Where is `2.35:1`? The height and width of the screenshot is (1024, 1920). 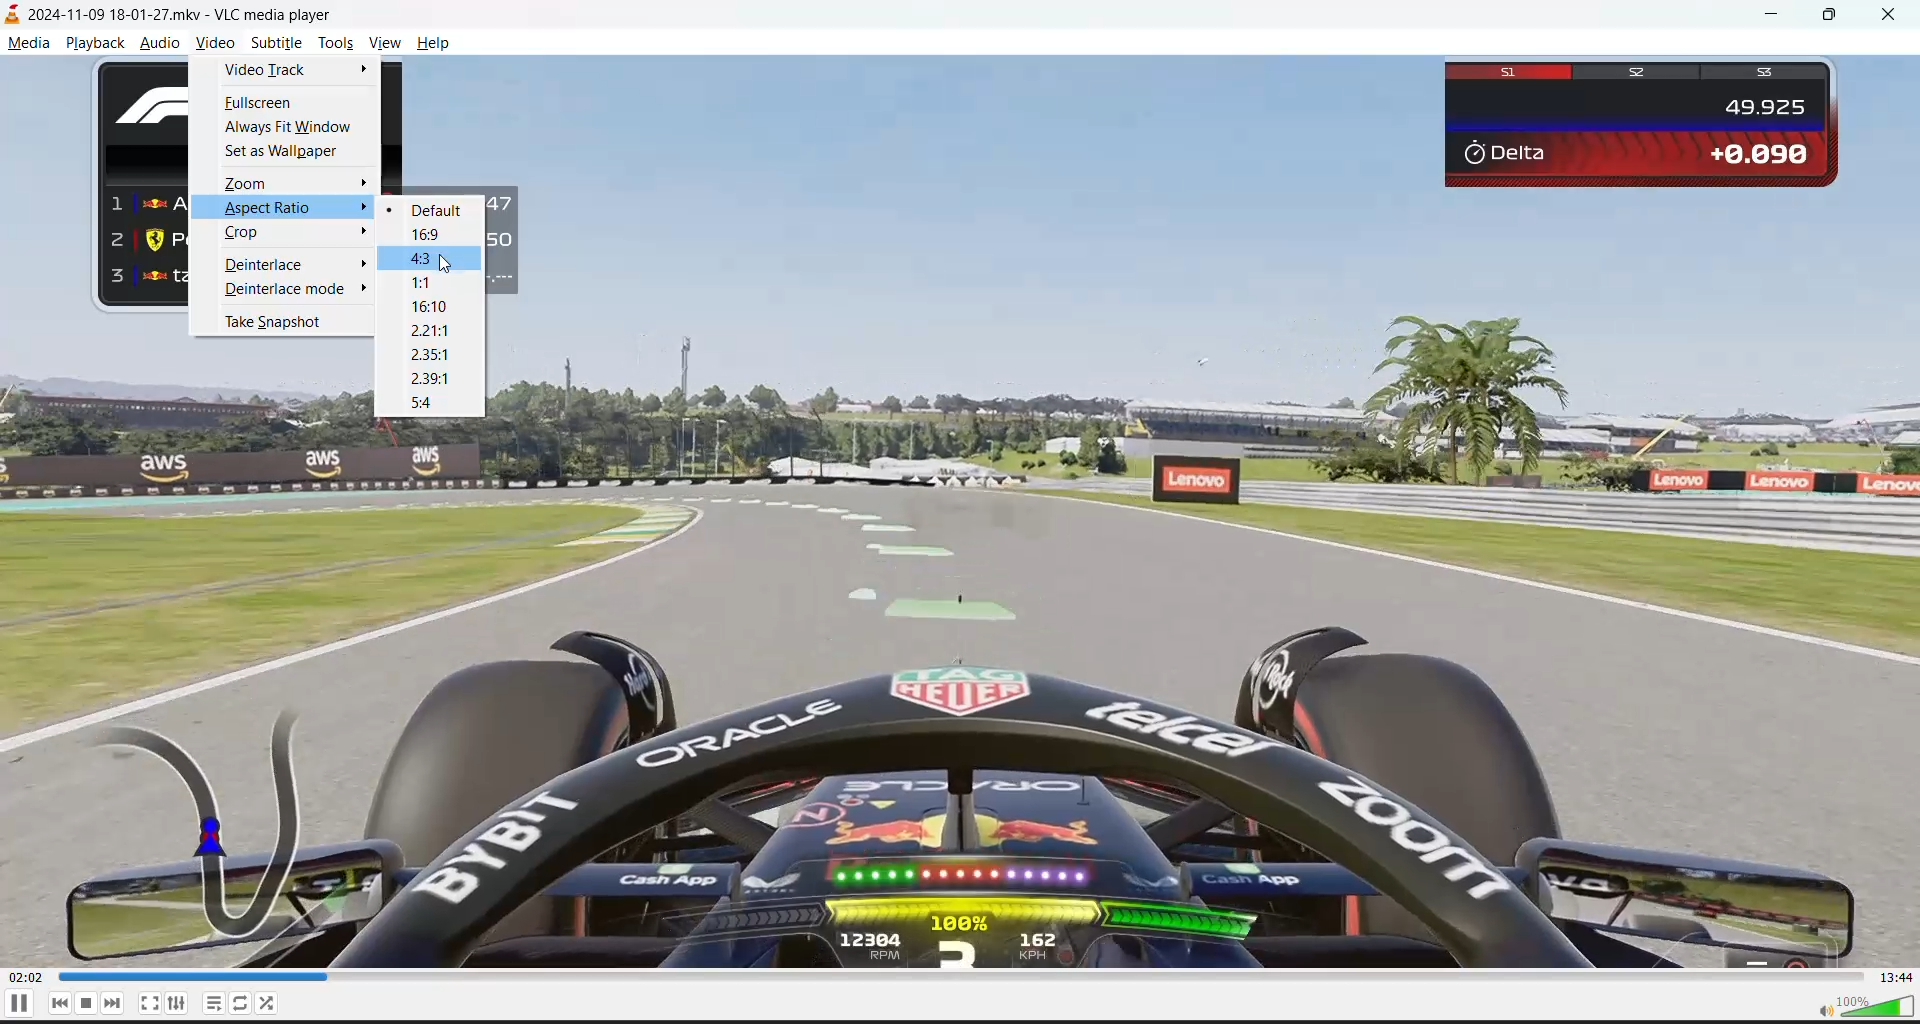
2.35:1 is located at coordinates (431, 356).